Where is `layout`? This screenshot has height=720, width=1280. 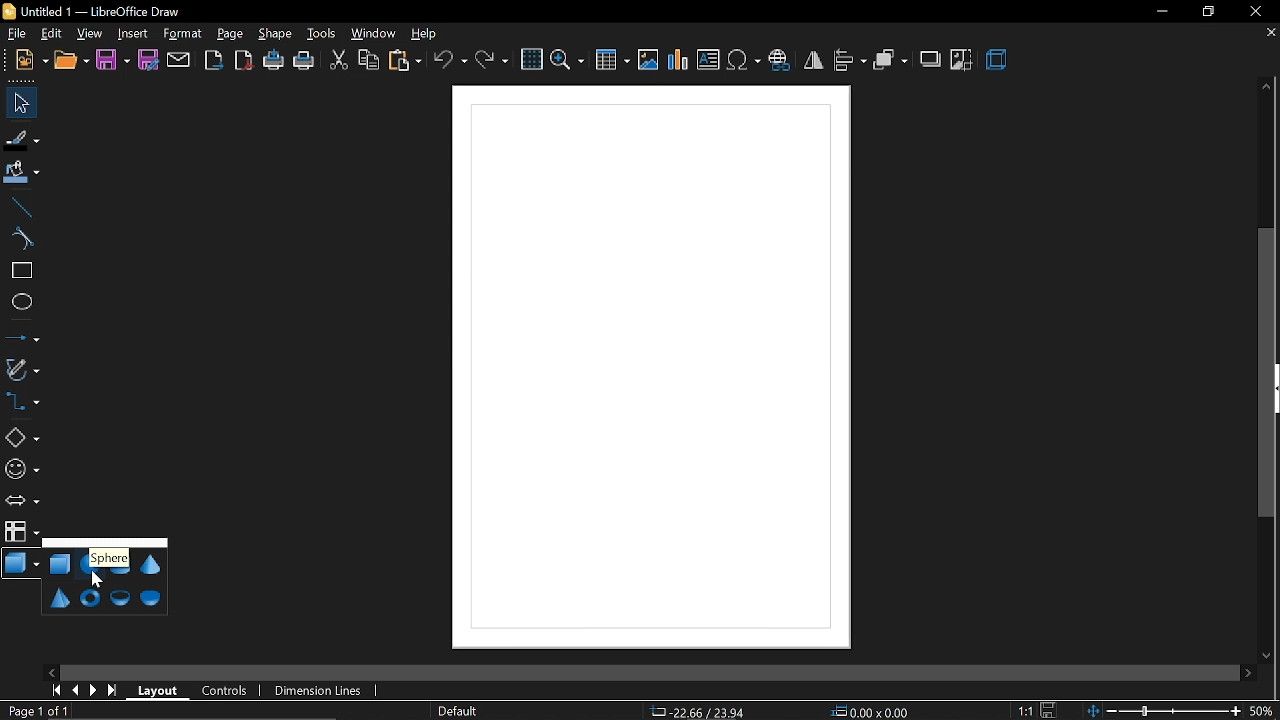
layout is located at coordinates (162, 691).